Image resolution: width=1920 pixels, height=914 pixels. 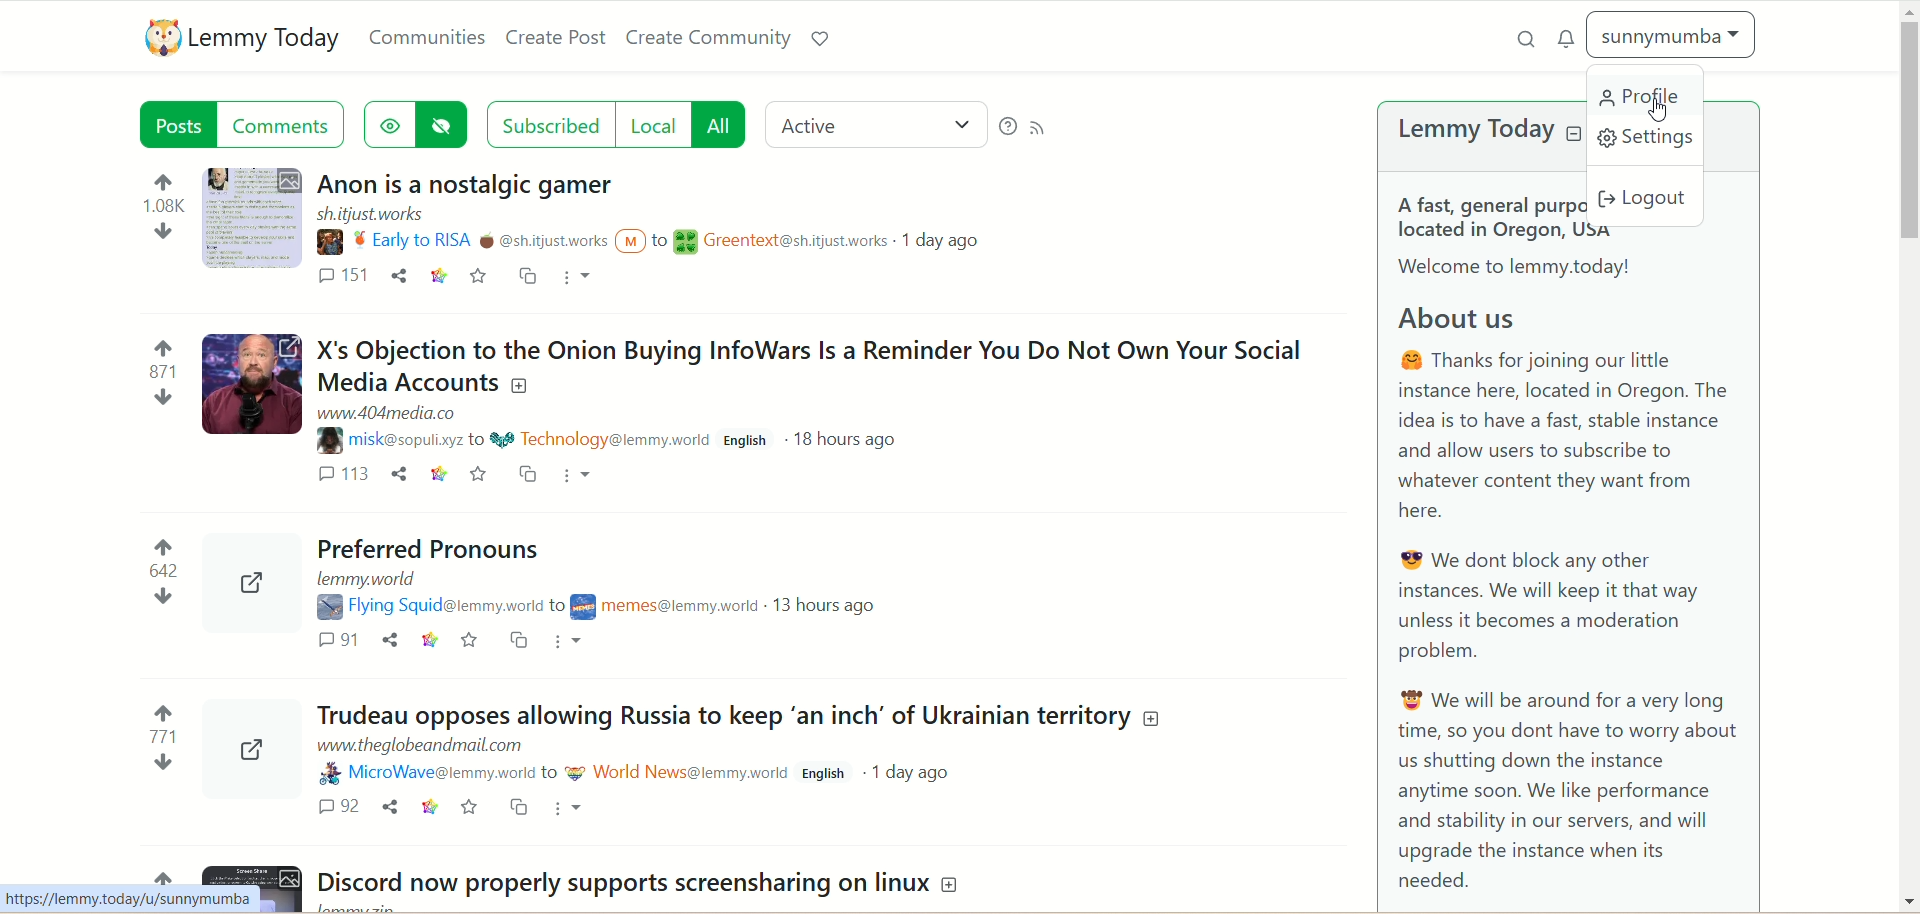 I want to click on A brief about Lemmy Today , so click(x=1581, y=569).